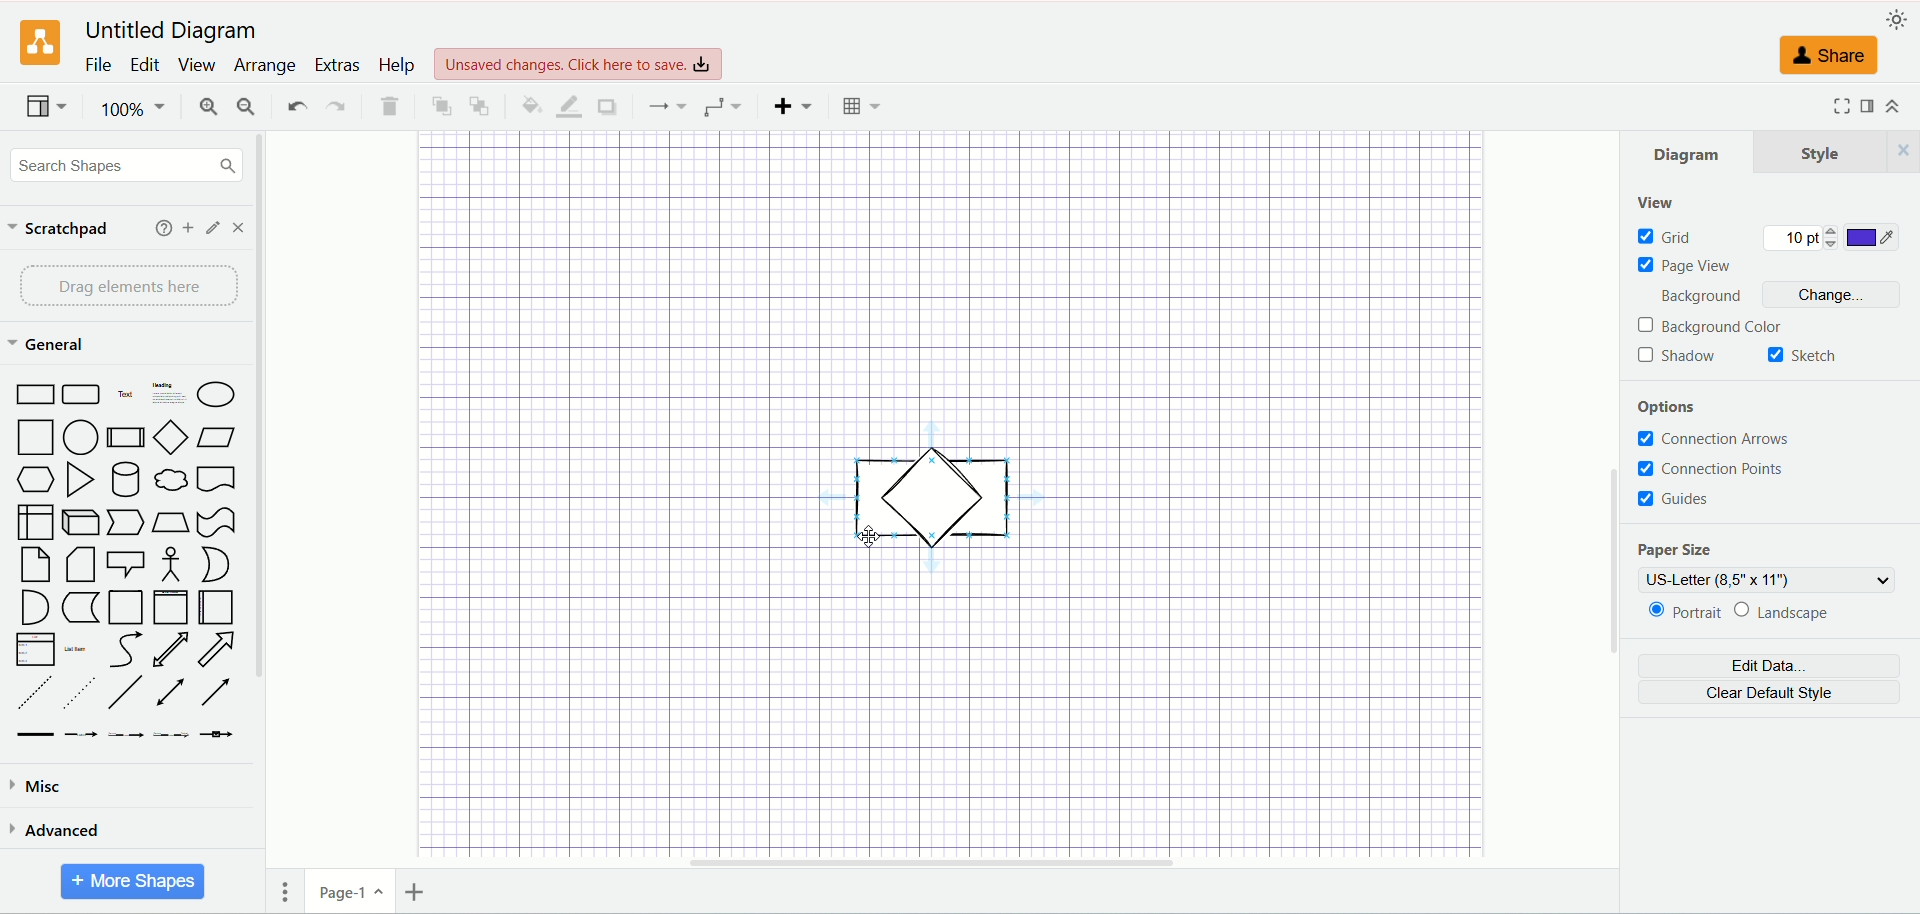  Describe the element at coordinates (1683, 404) in the screenshot. I see `option` at that location.